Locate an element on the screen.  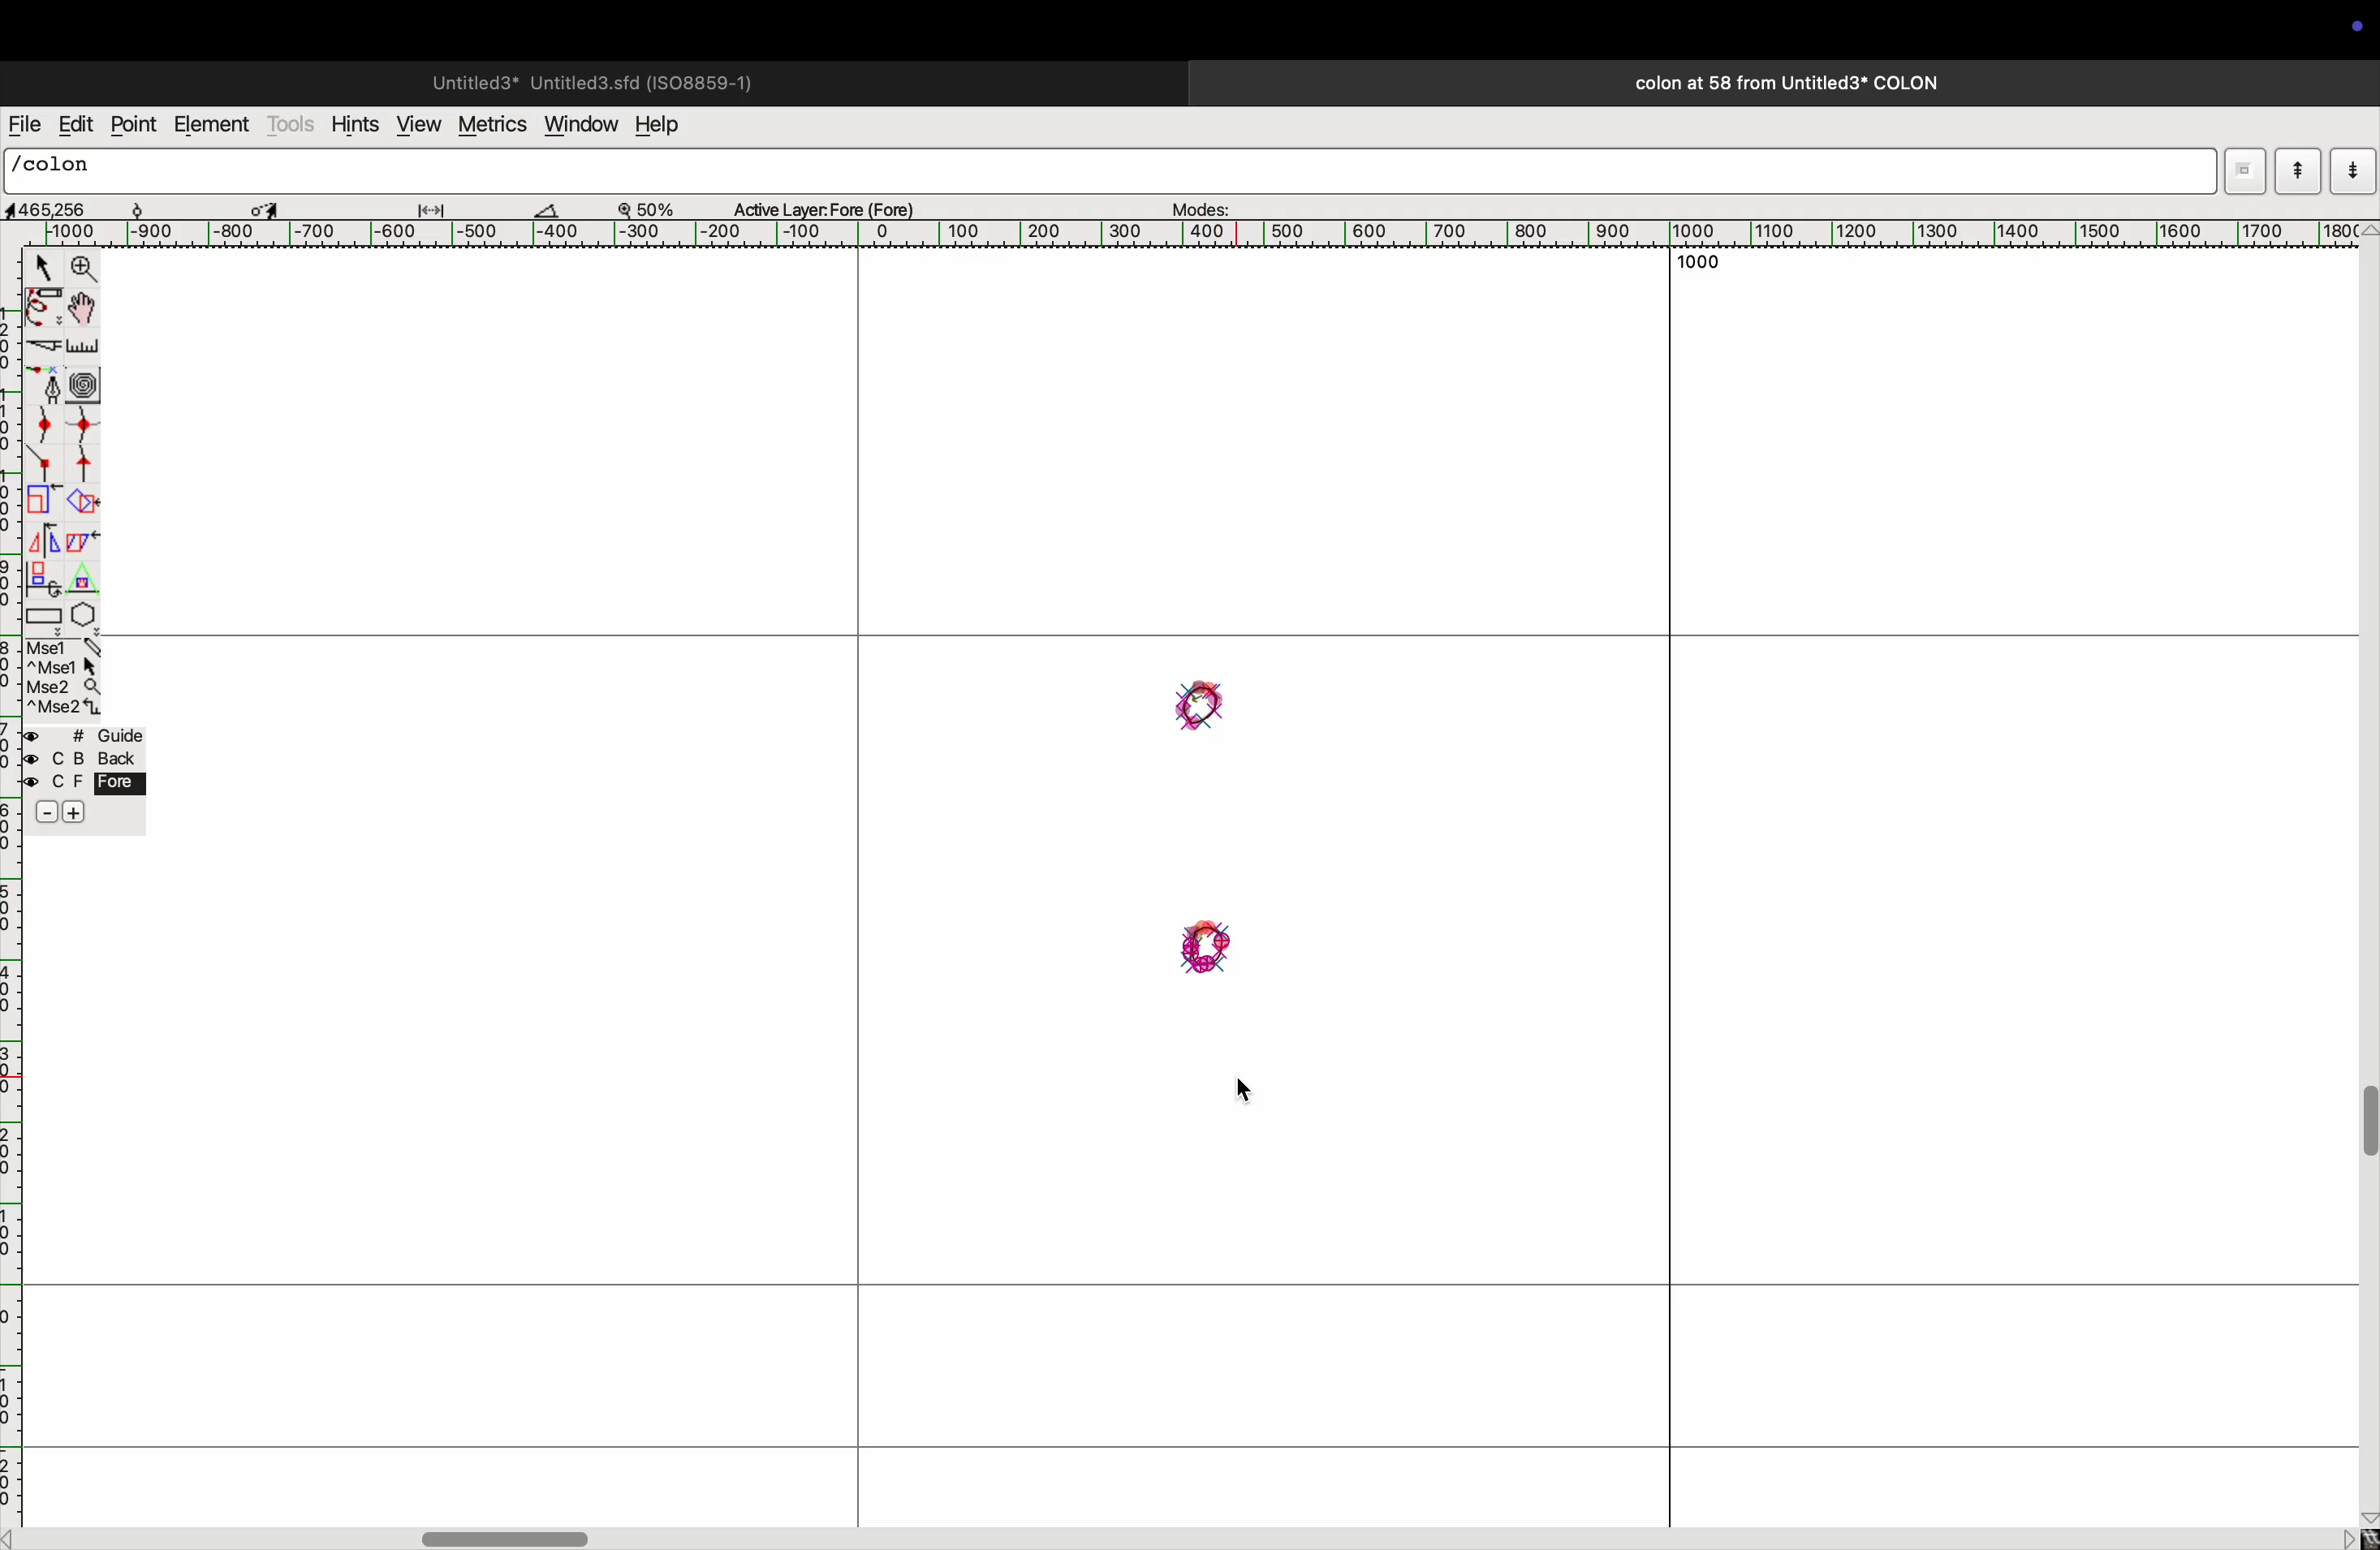
Mode is located at coordinates (2242, 167).